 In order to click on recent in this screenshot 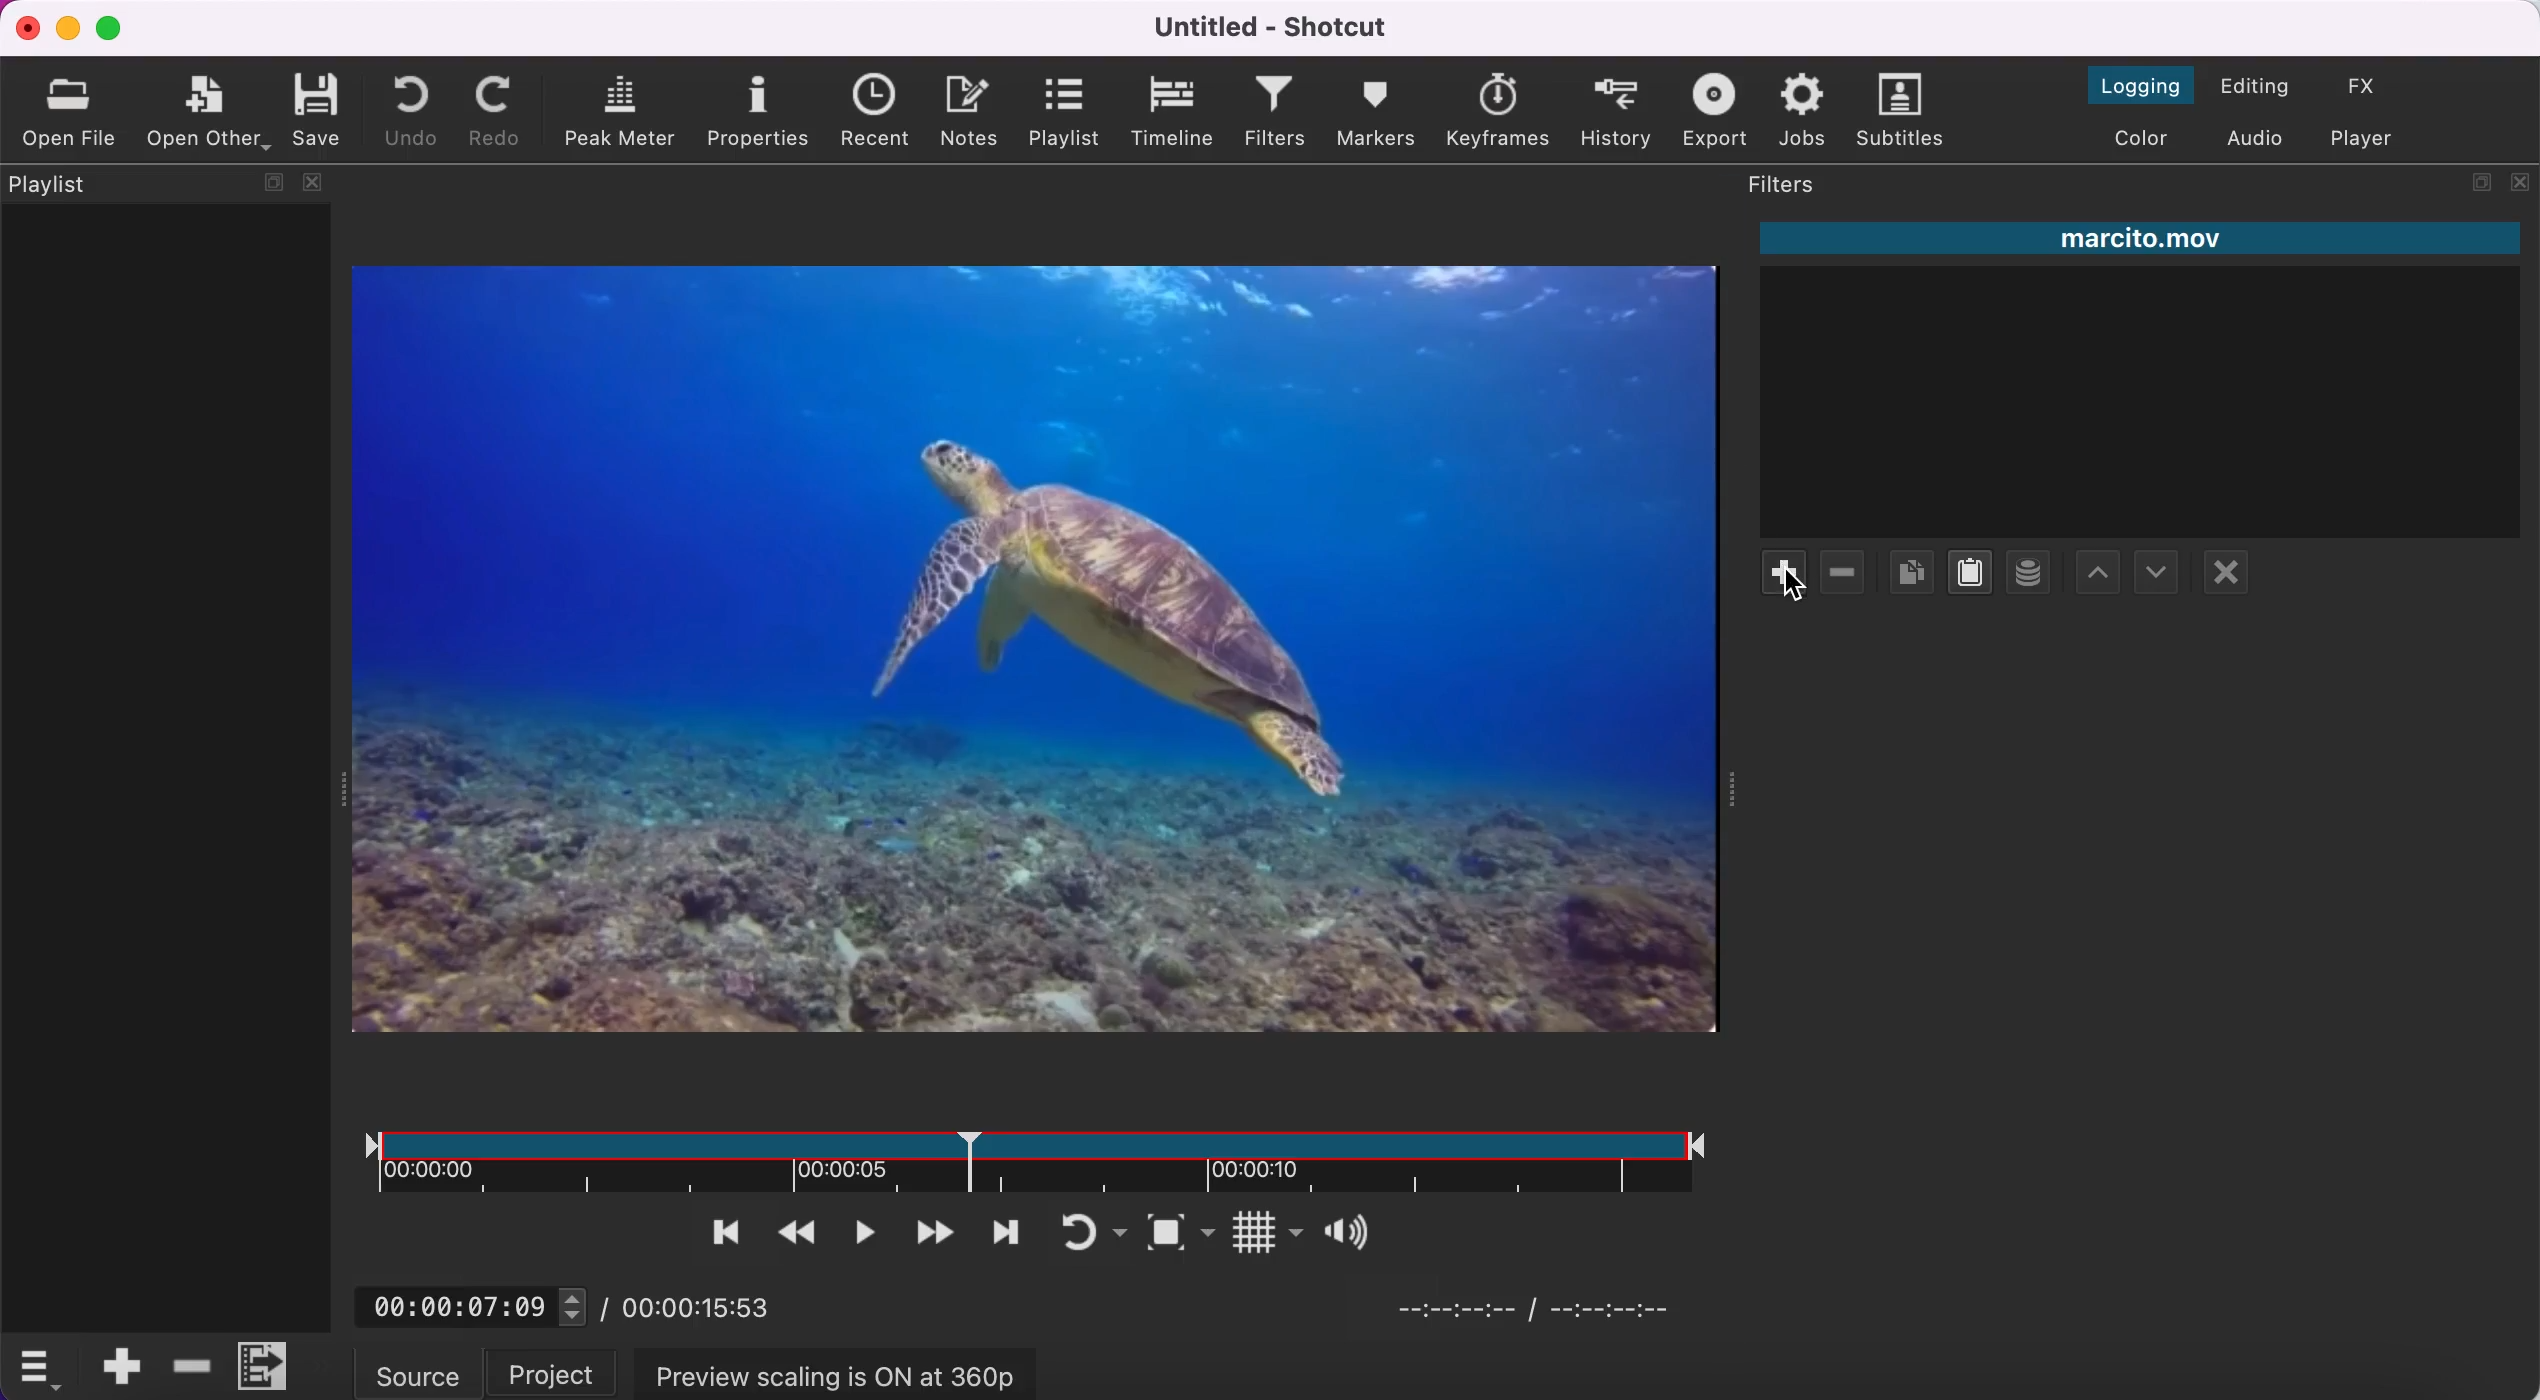, I will do `click(873, 113)`.